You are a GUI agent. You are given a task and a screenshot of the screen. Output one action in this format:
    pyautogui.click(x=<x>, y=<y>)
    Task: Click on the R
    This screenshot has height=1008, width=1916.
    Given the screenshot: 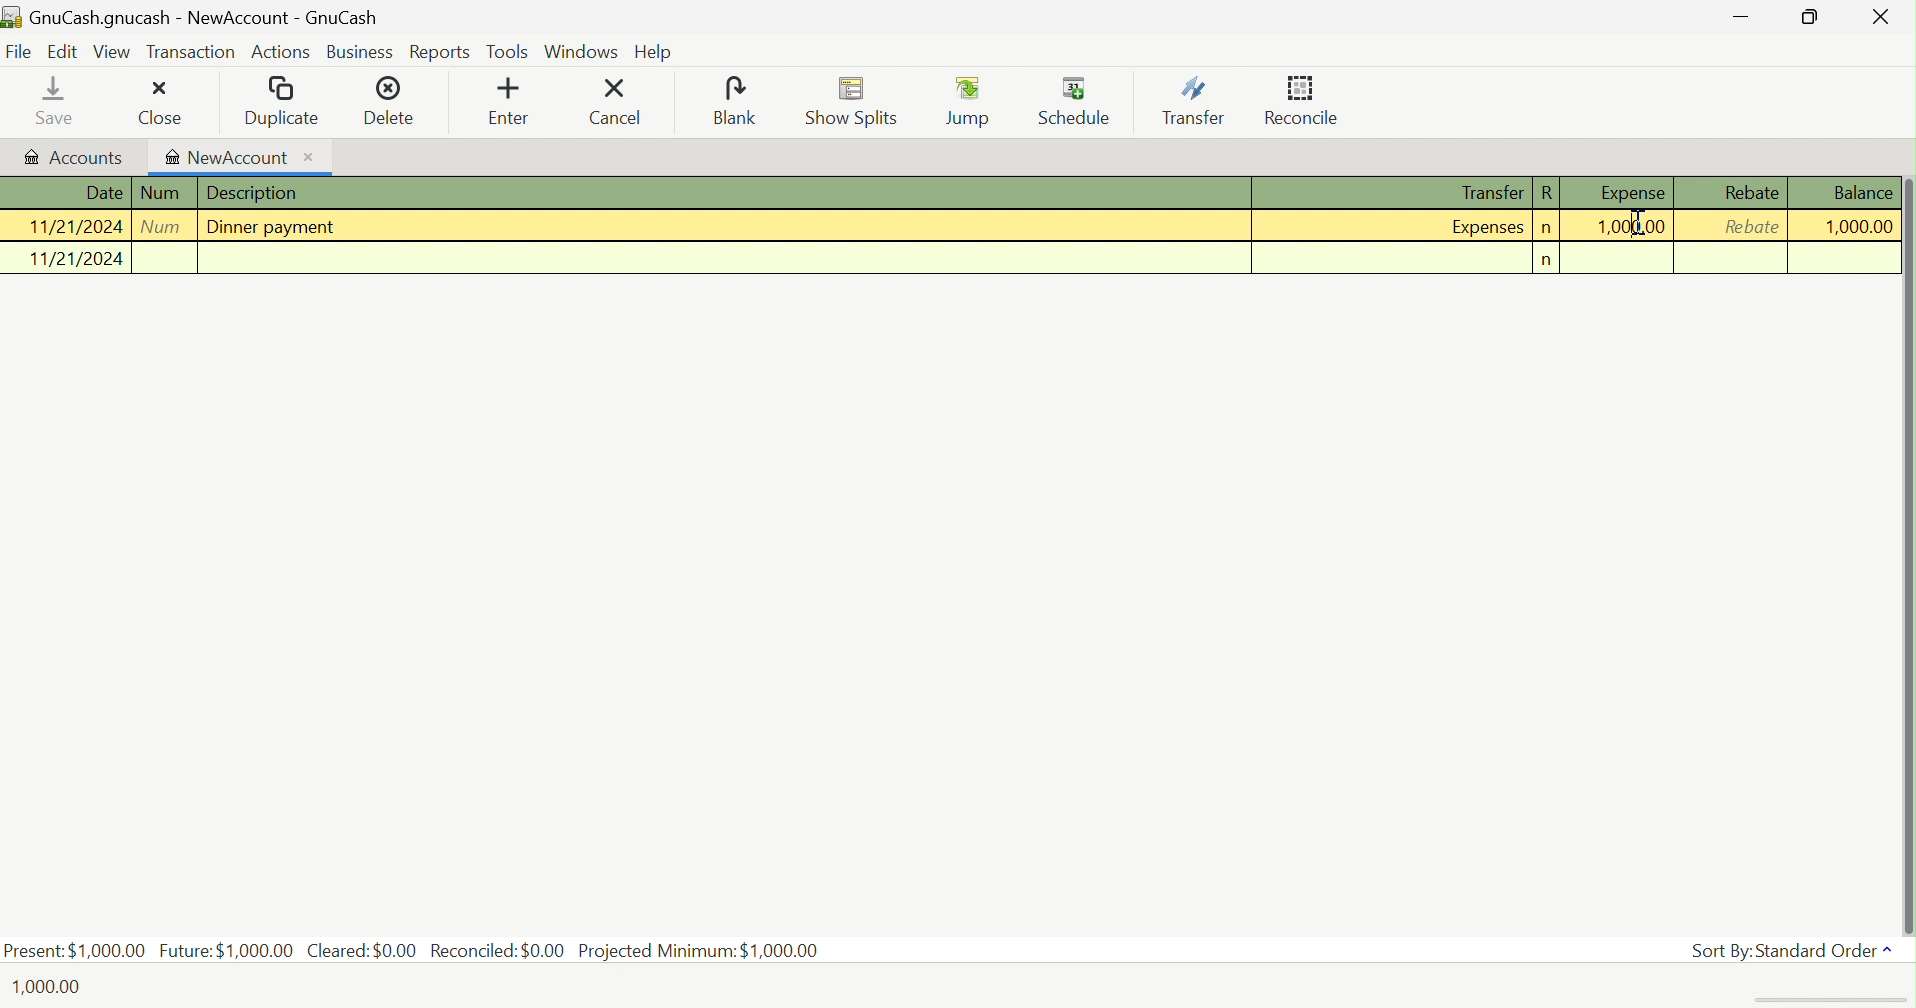 What is the action you would take?
    pyautogui.click(x=1547, y=194)
    